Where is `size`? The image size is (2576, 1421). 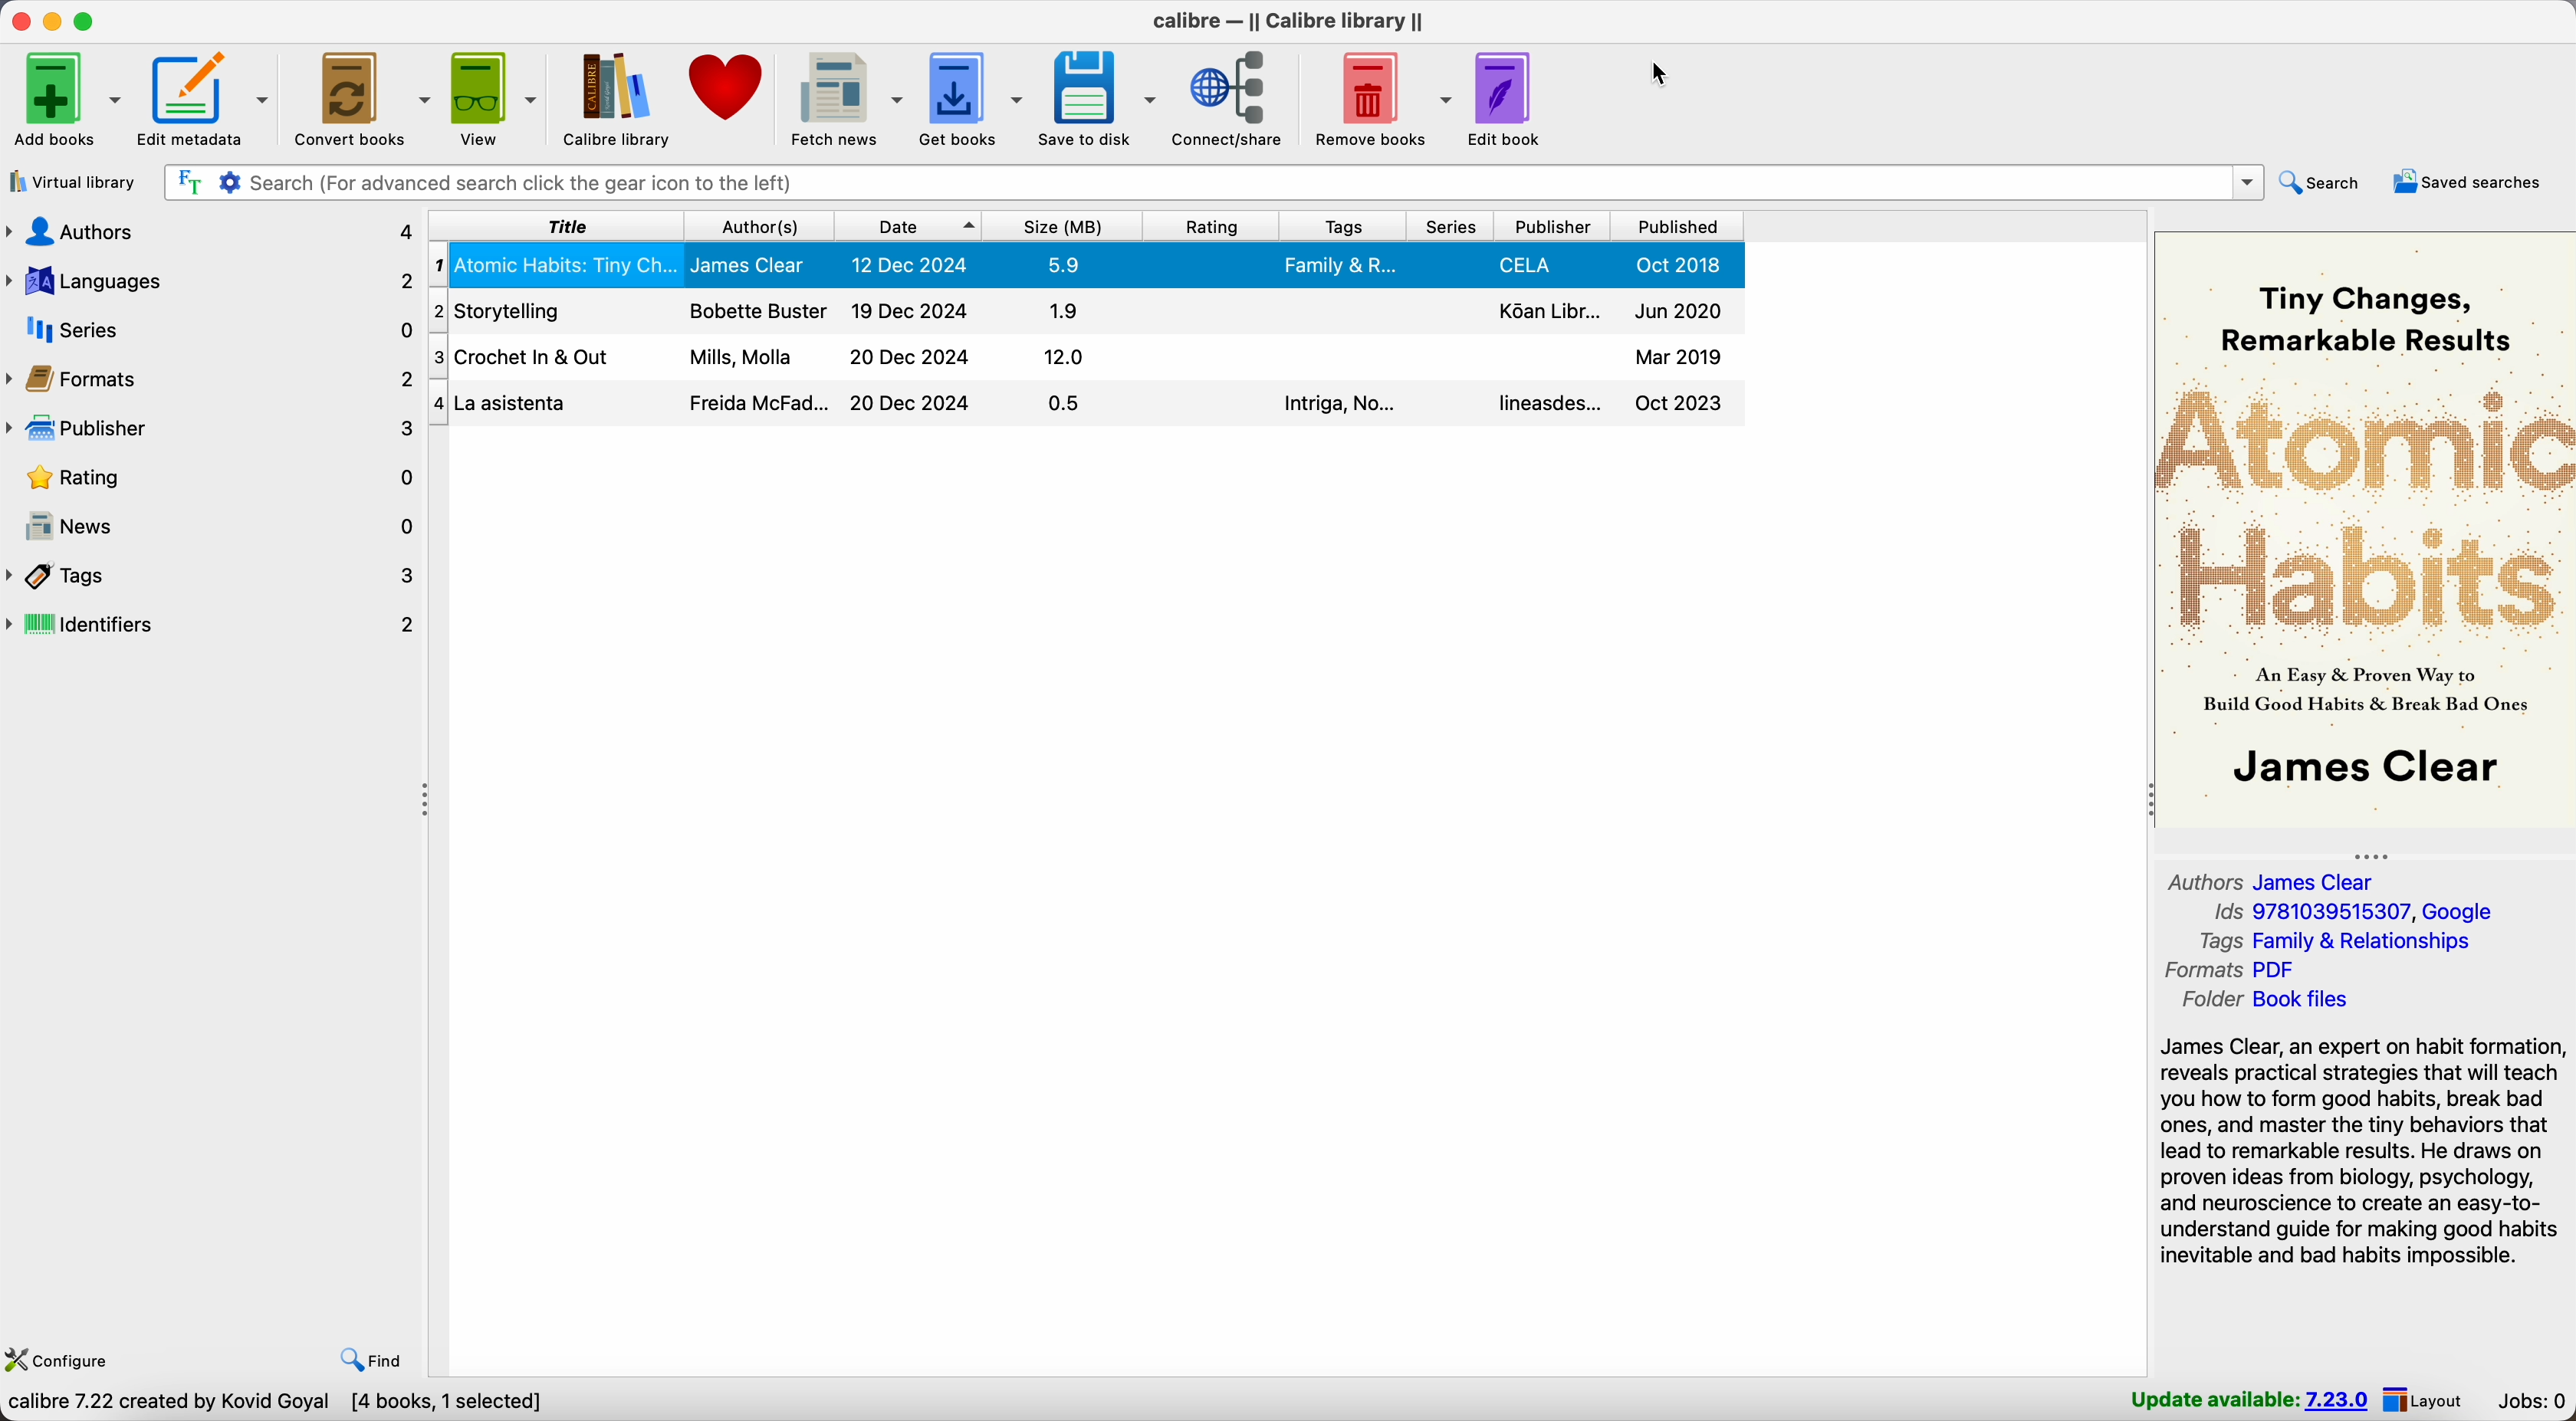 size is located at coordinates (1062, 226).